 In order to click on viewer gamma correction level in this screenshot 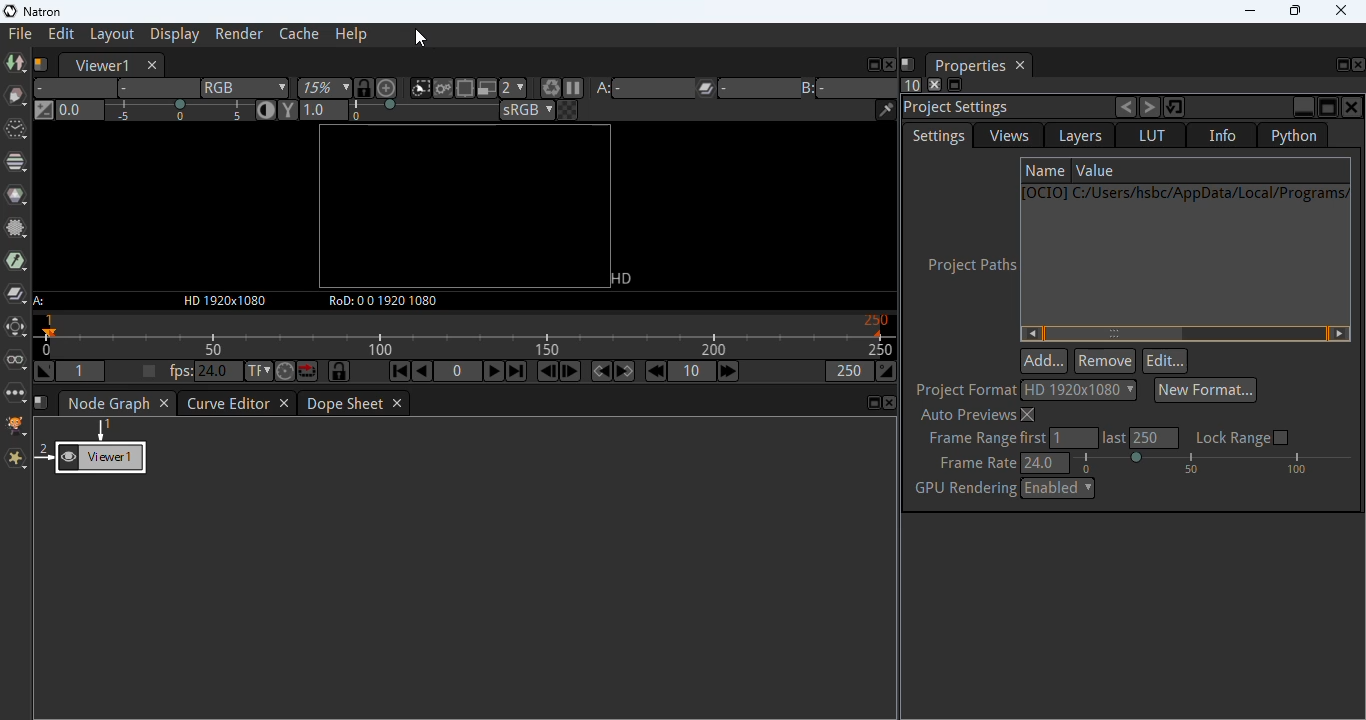, I will do `click(399, 110)`.